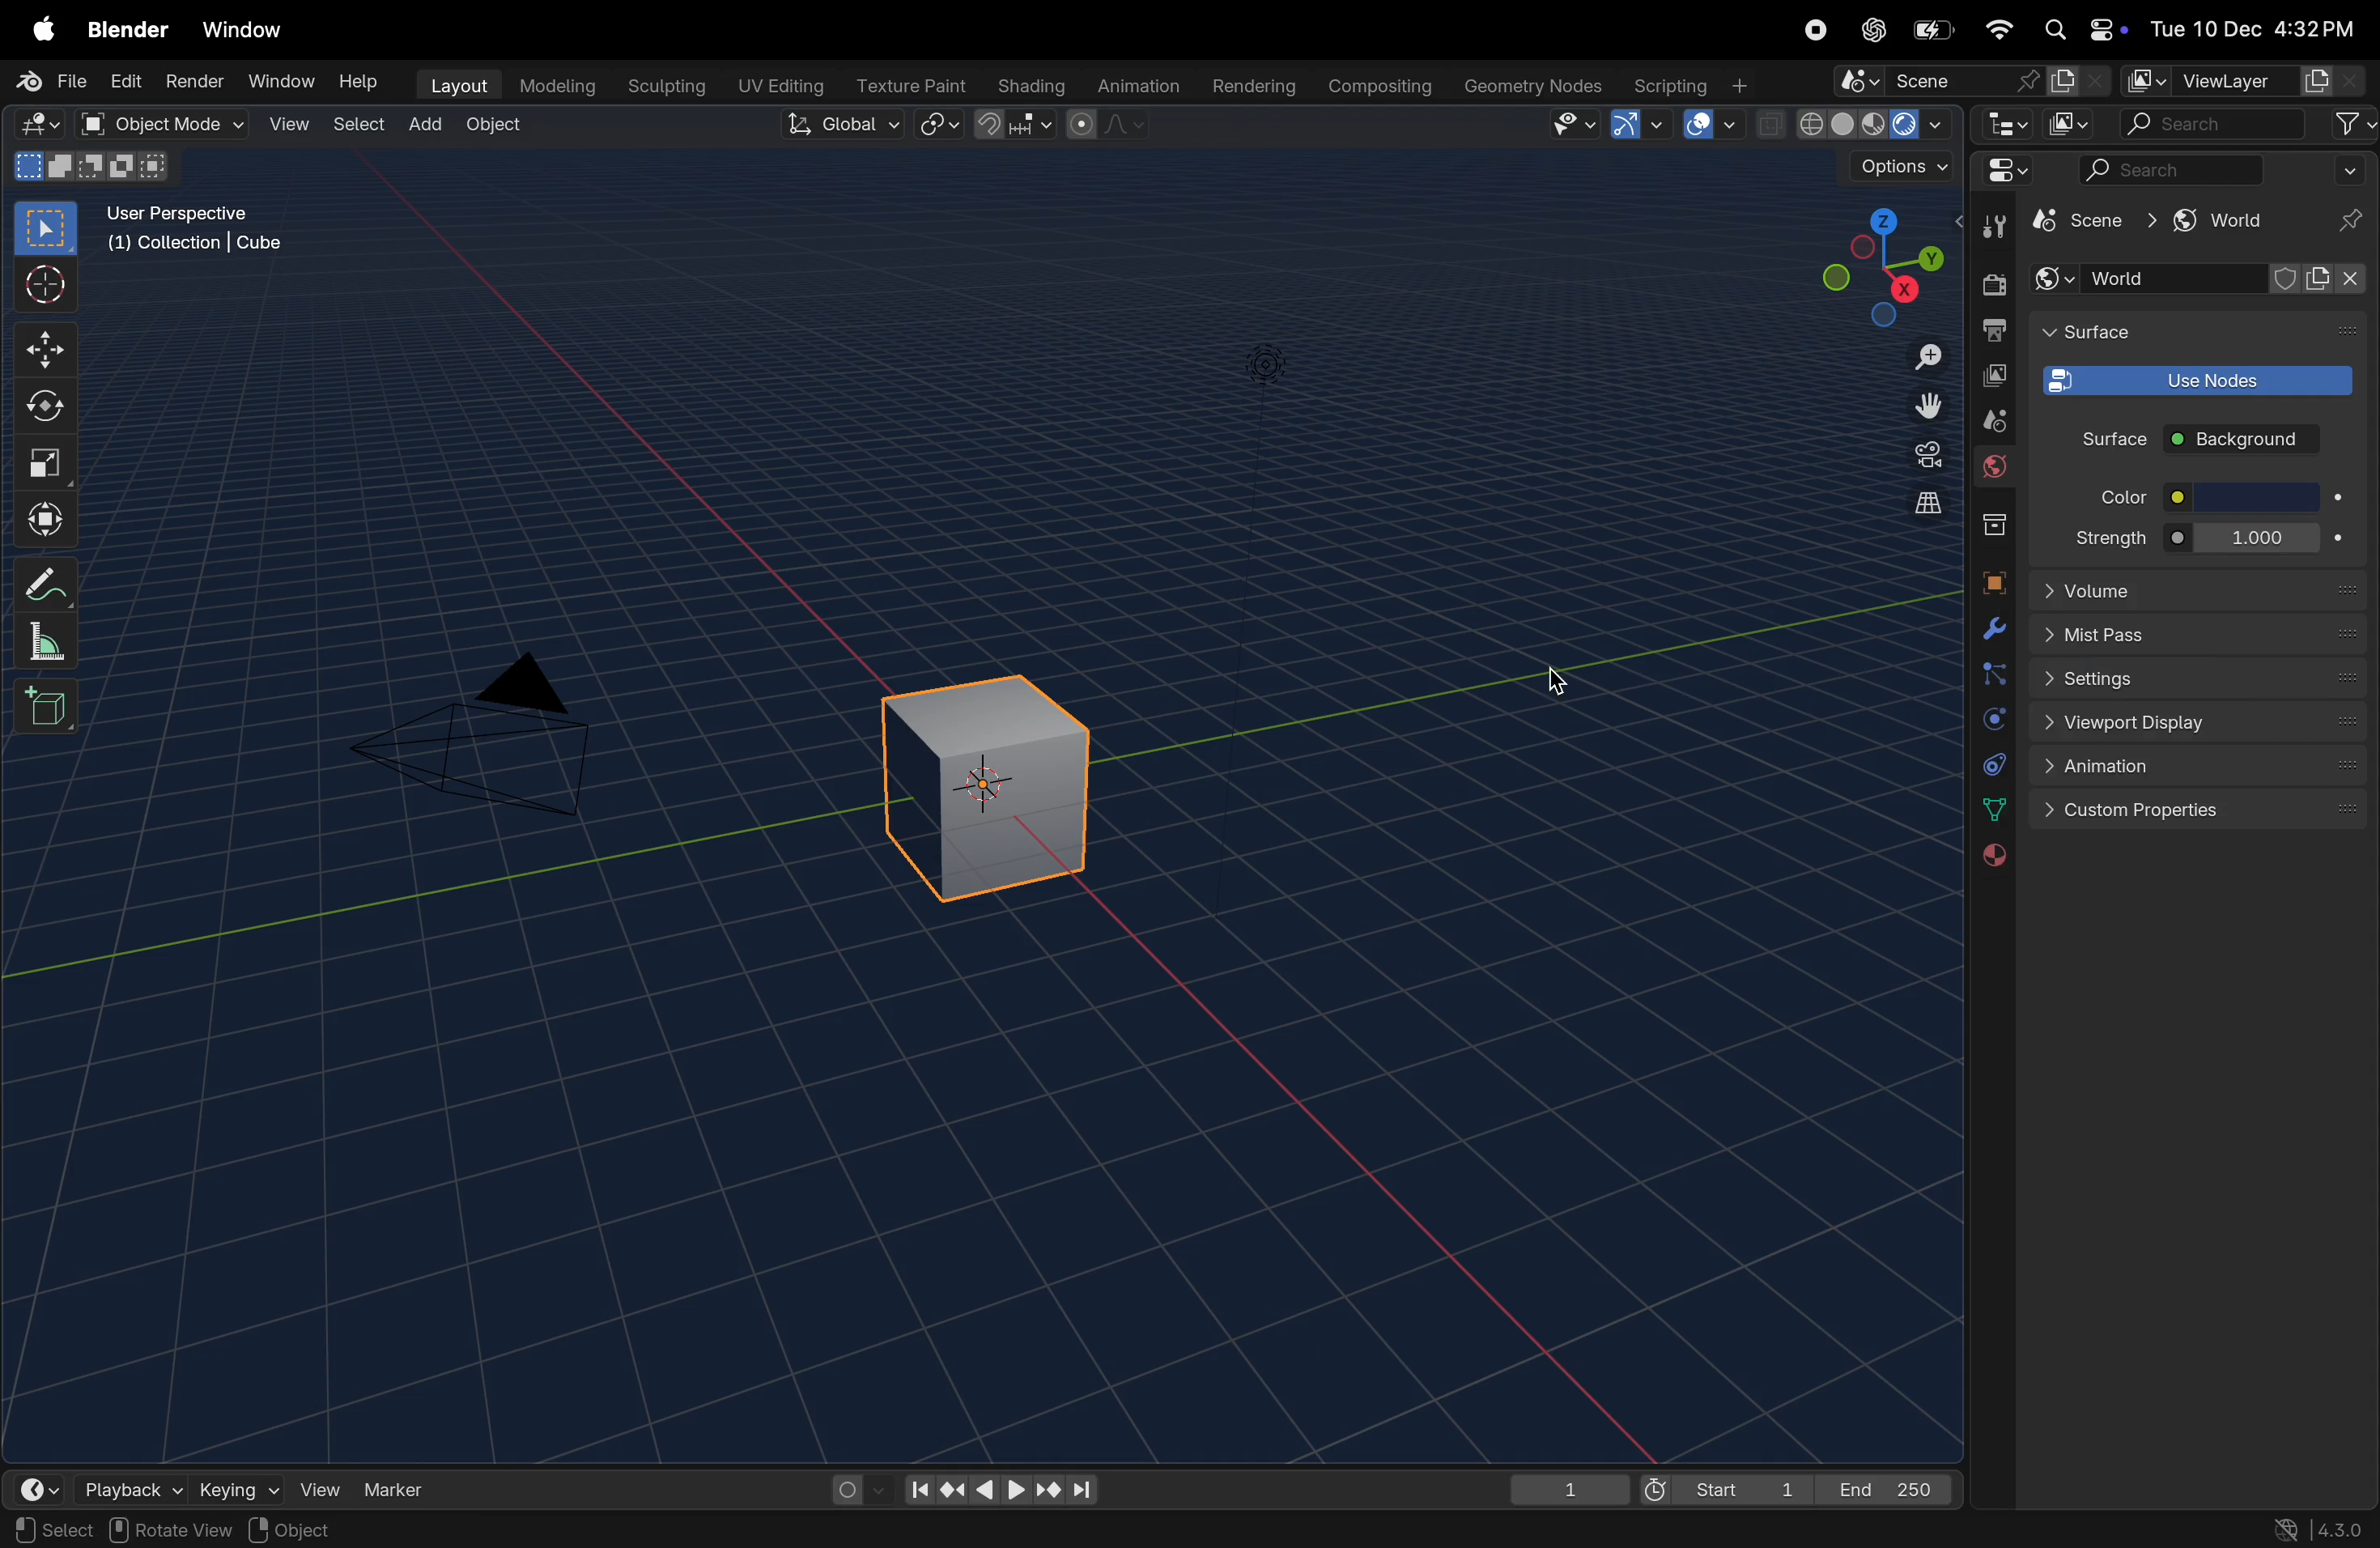  What do you see at coordinates (1251, 85) in the screenshot?
I see `Rendering` at bounding box center [1251, 85].